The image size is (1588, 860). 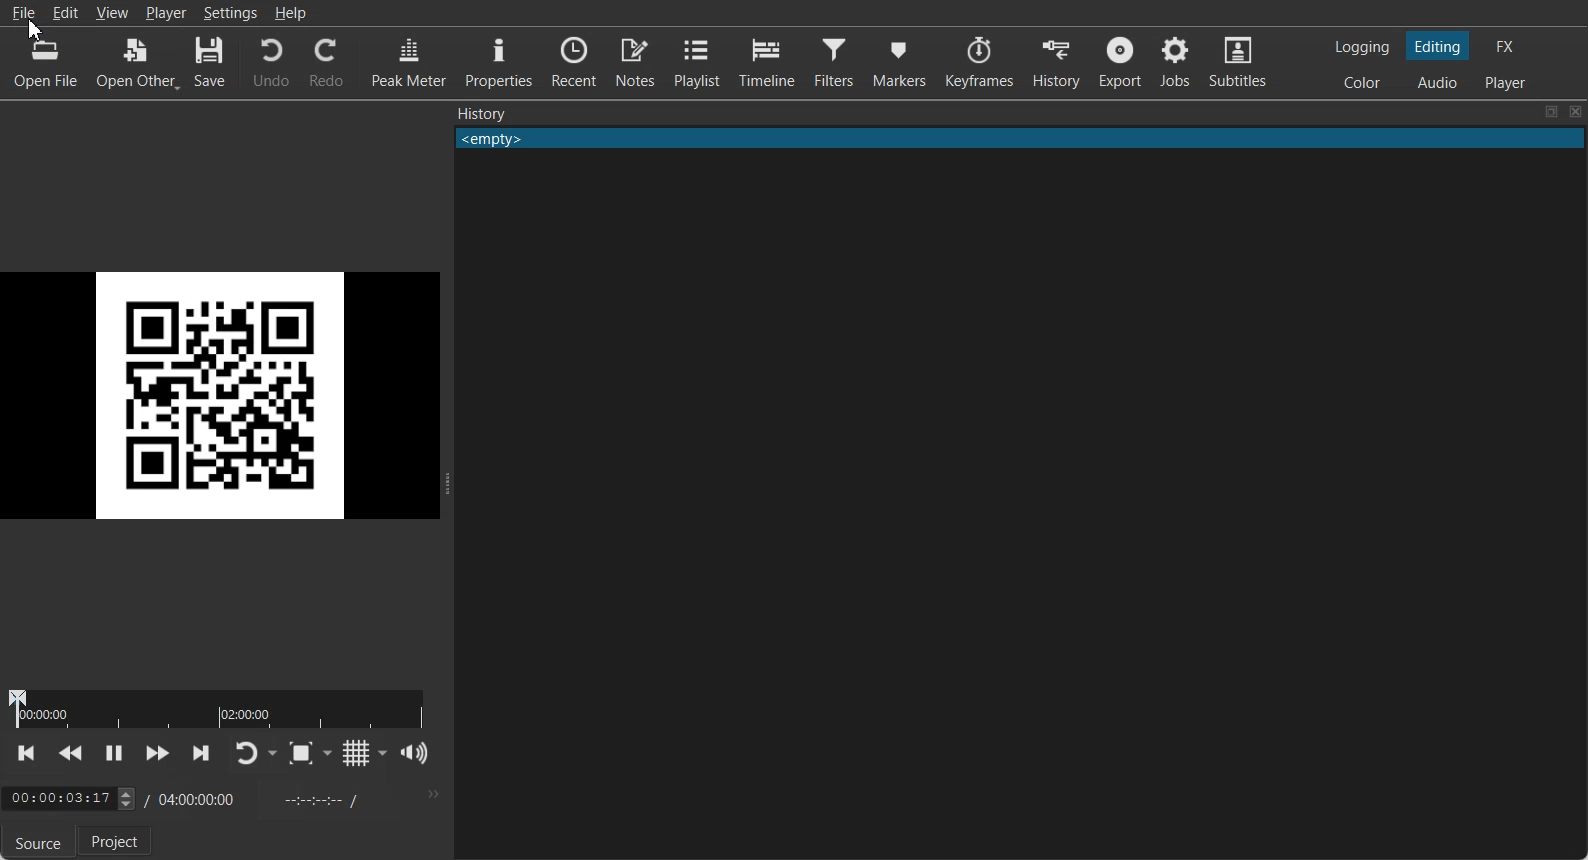 What do you see at coordinates (1174, 61) in the screenshot?
I see `Jobs` at bounding box center [1174, 61].